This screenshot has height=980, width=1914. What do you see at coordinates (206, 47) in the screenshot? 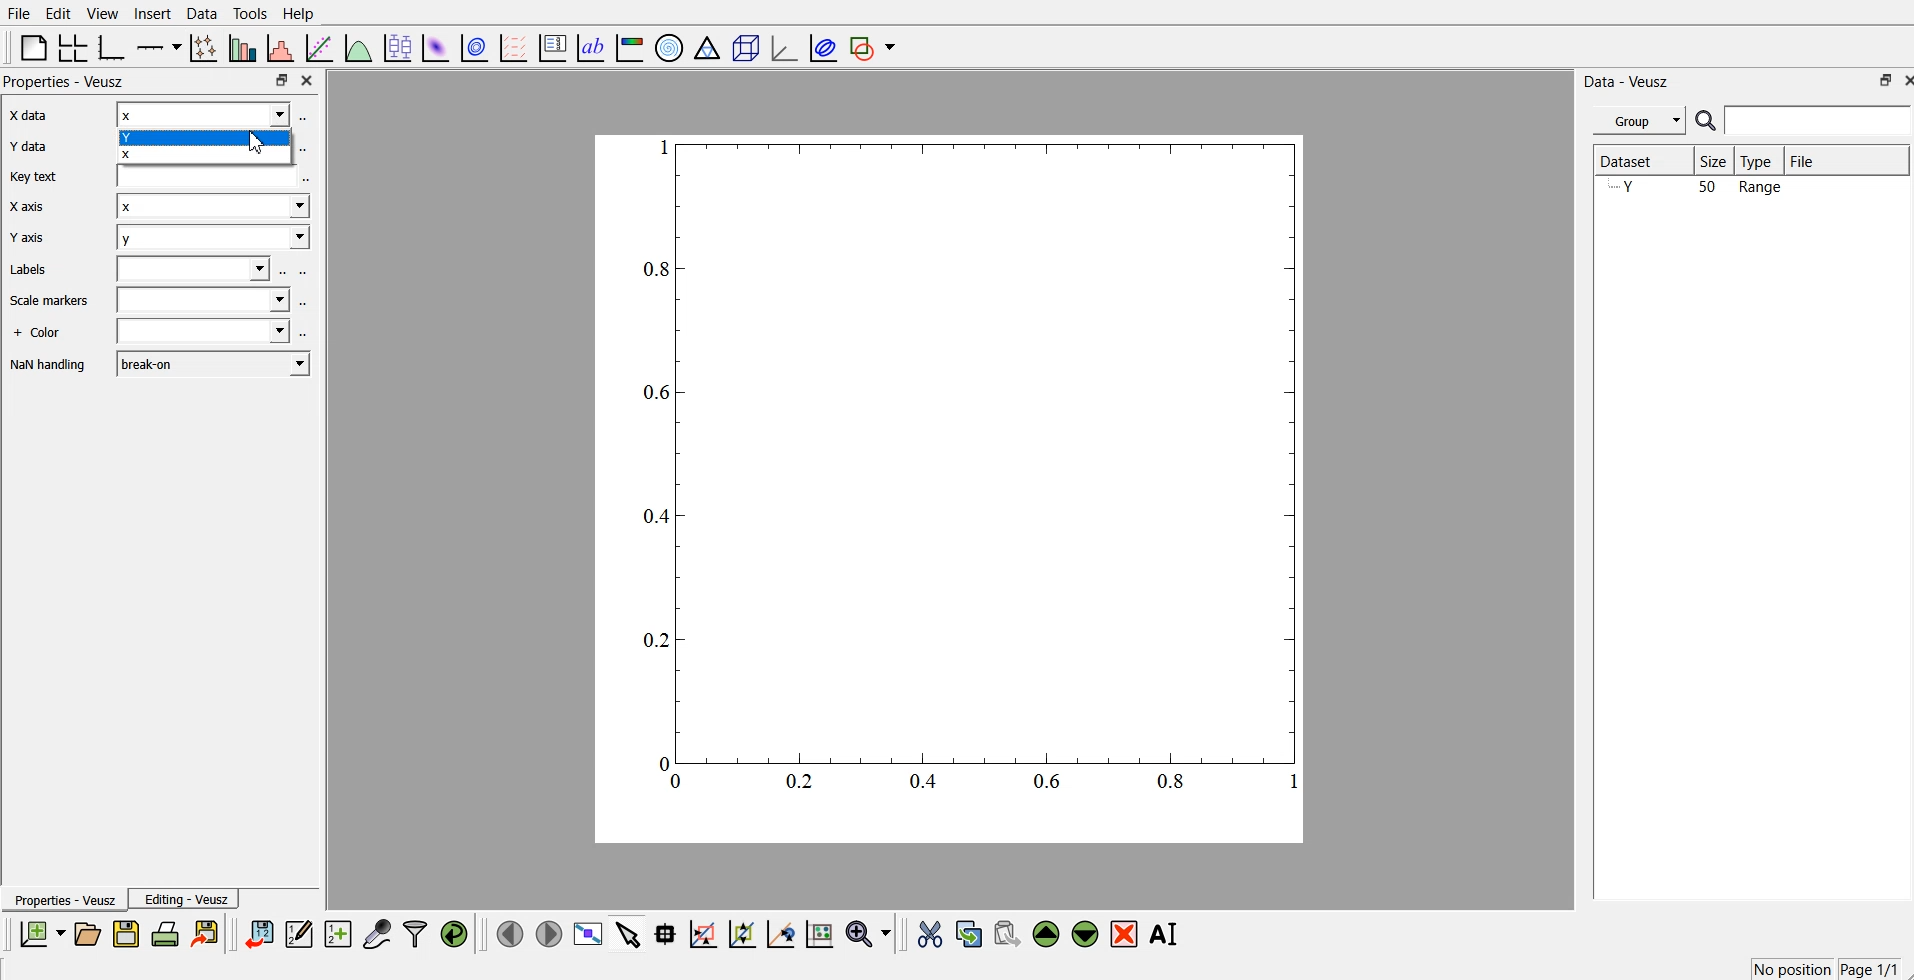
I see `lines and error bars` at bounding box center [206, 47].